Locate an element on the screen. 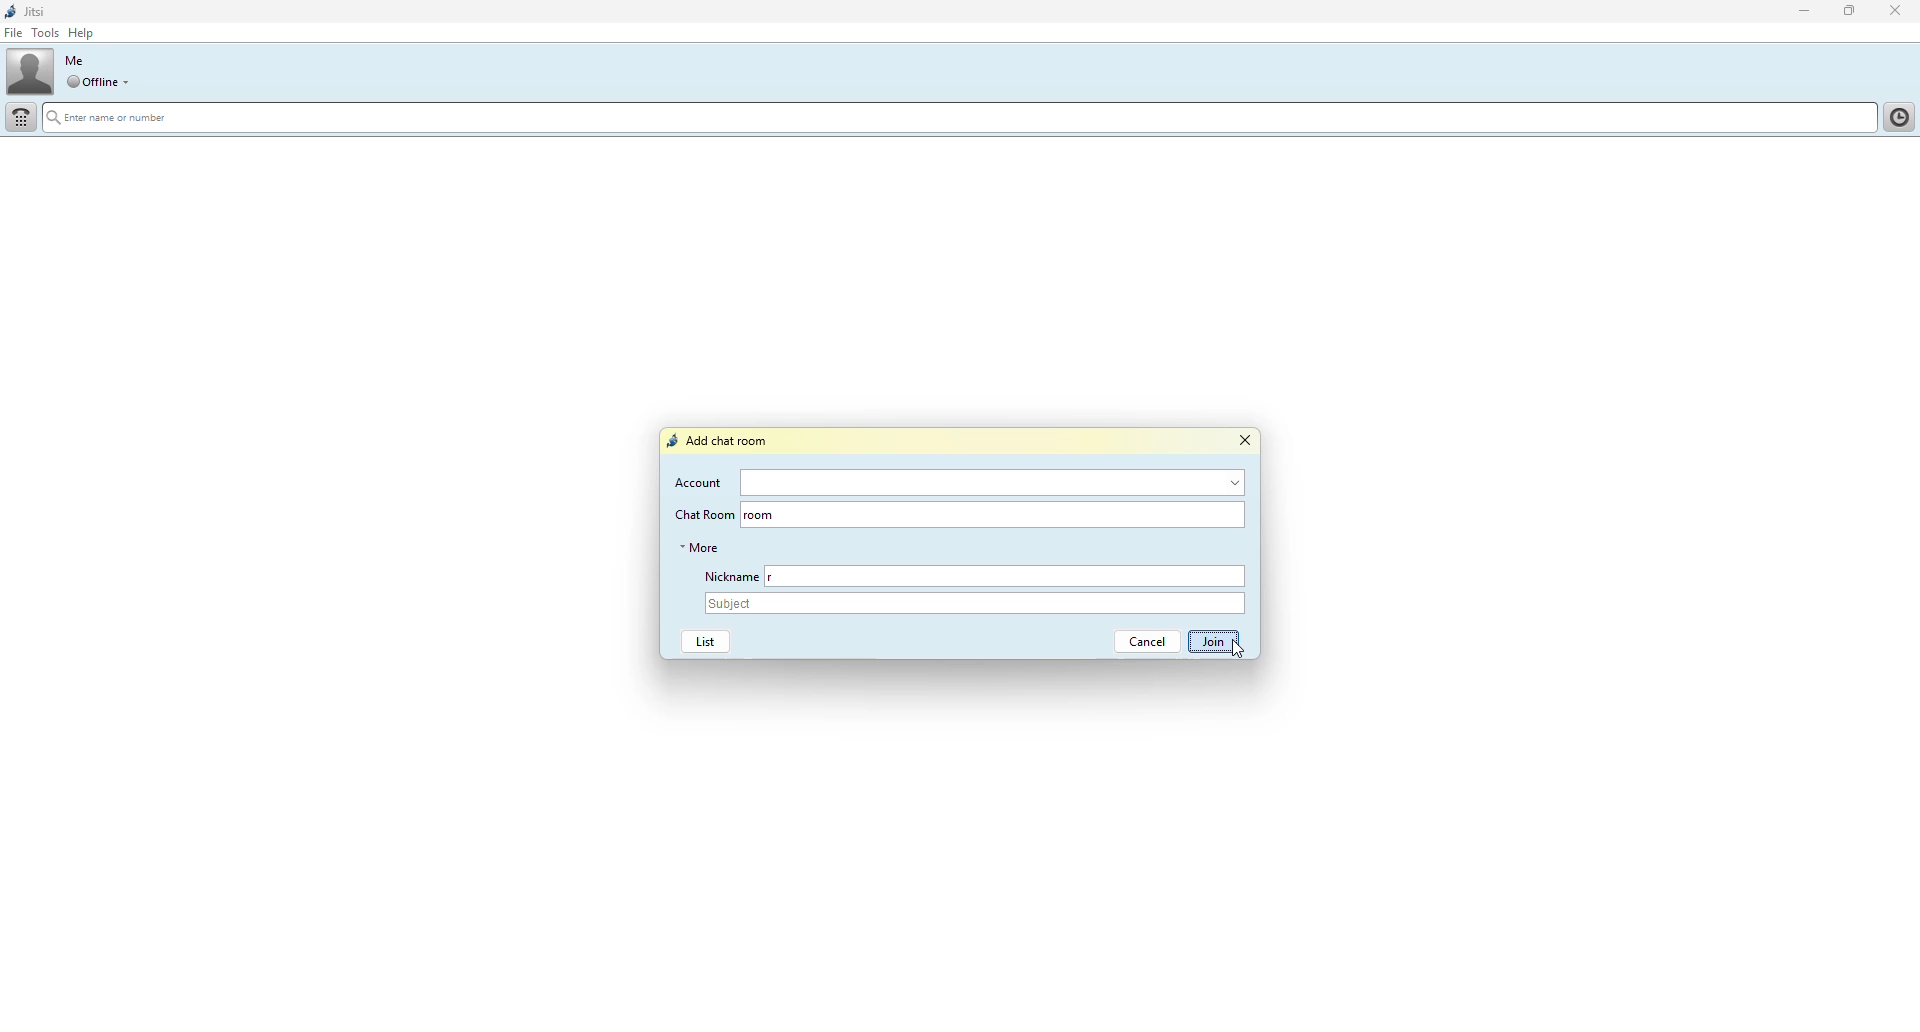 The image size is (1920, 1032). close is located at coordinates (1899, 10).